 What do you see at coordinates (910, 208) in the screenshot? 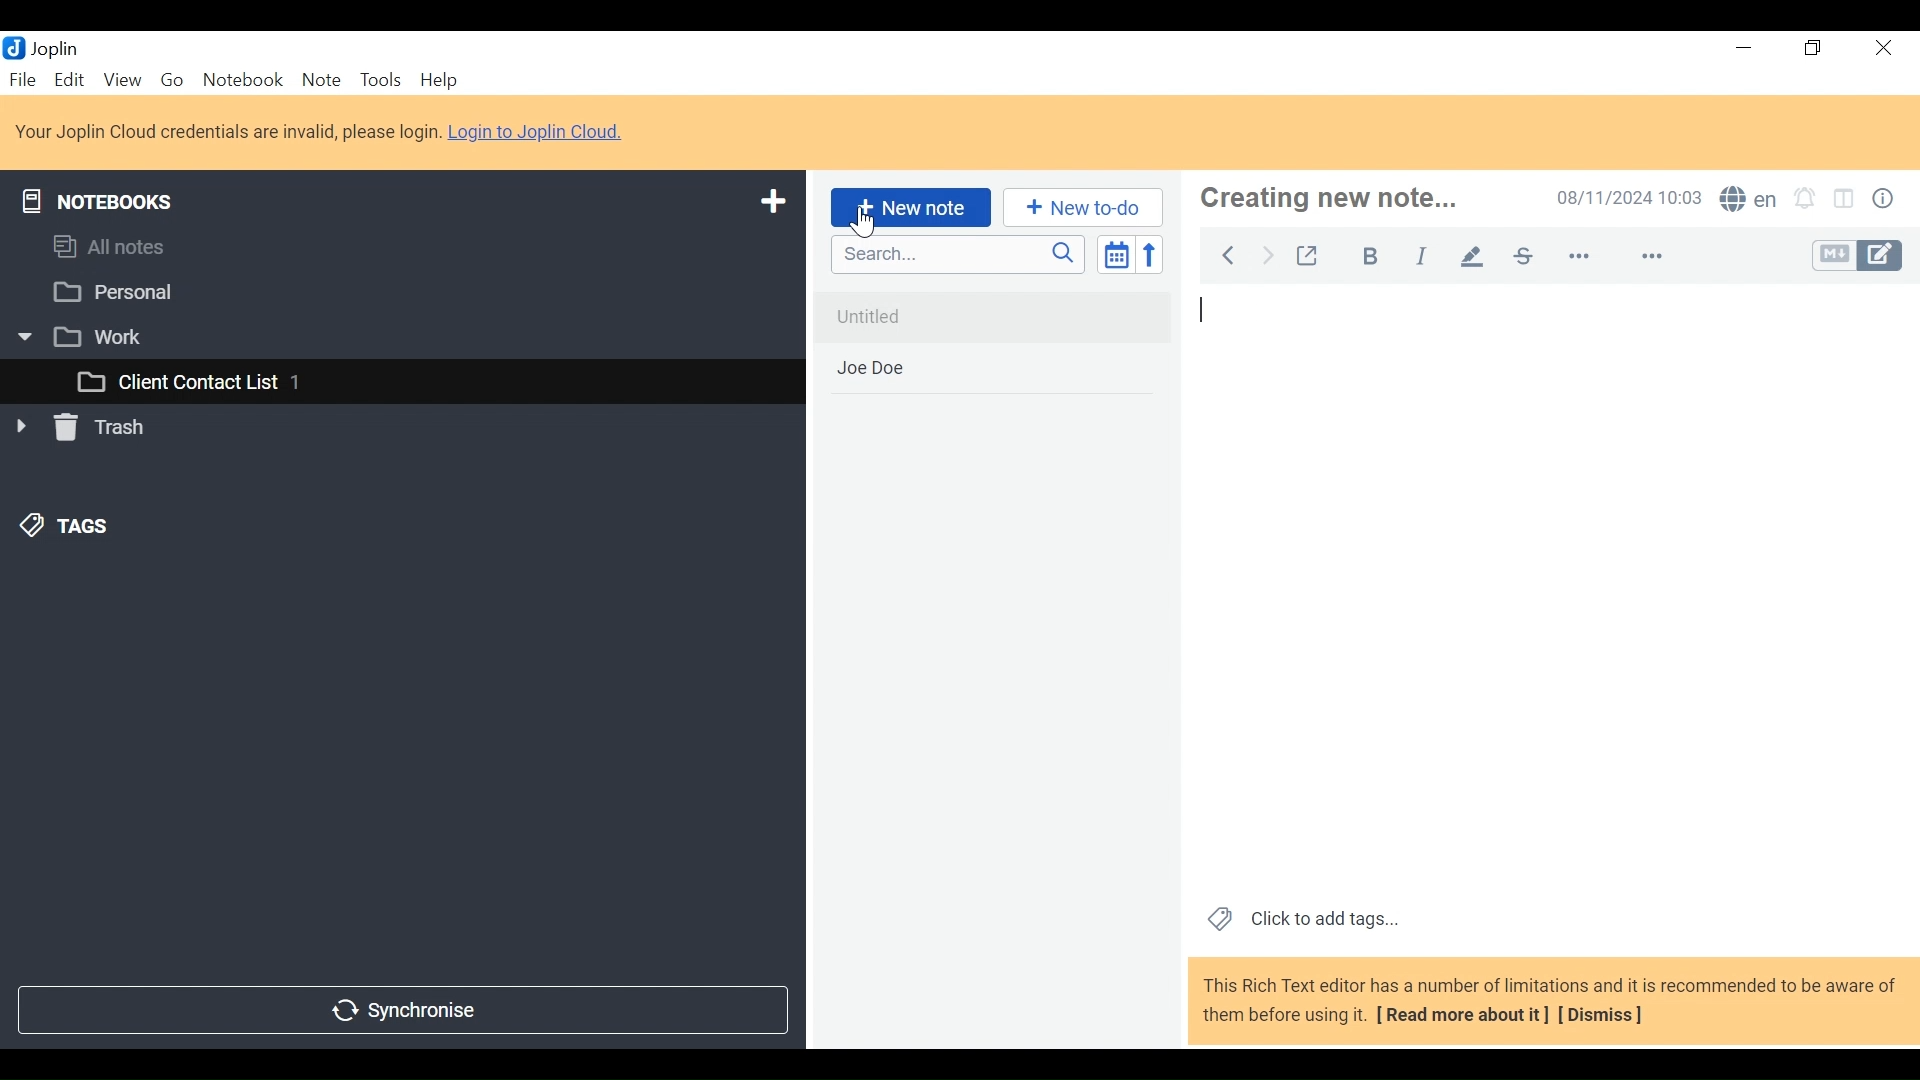
I see `Add New Note` at bounding box center [910, 208].